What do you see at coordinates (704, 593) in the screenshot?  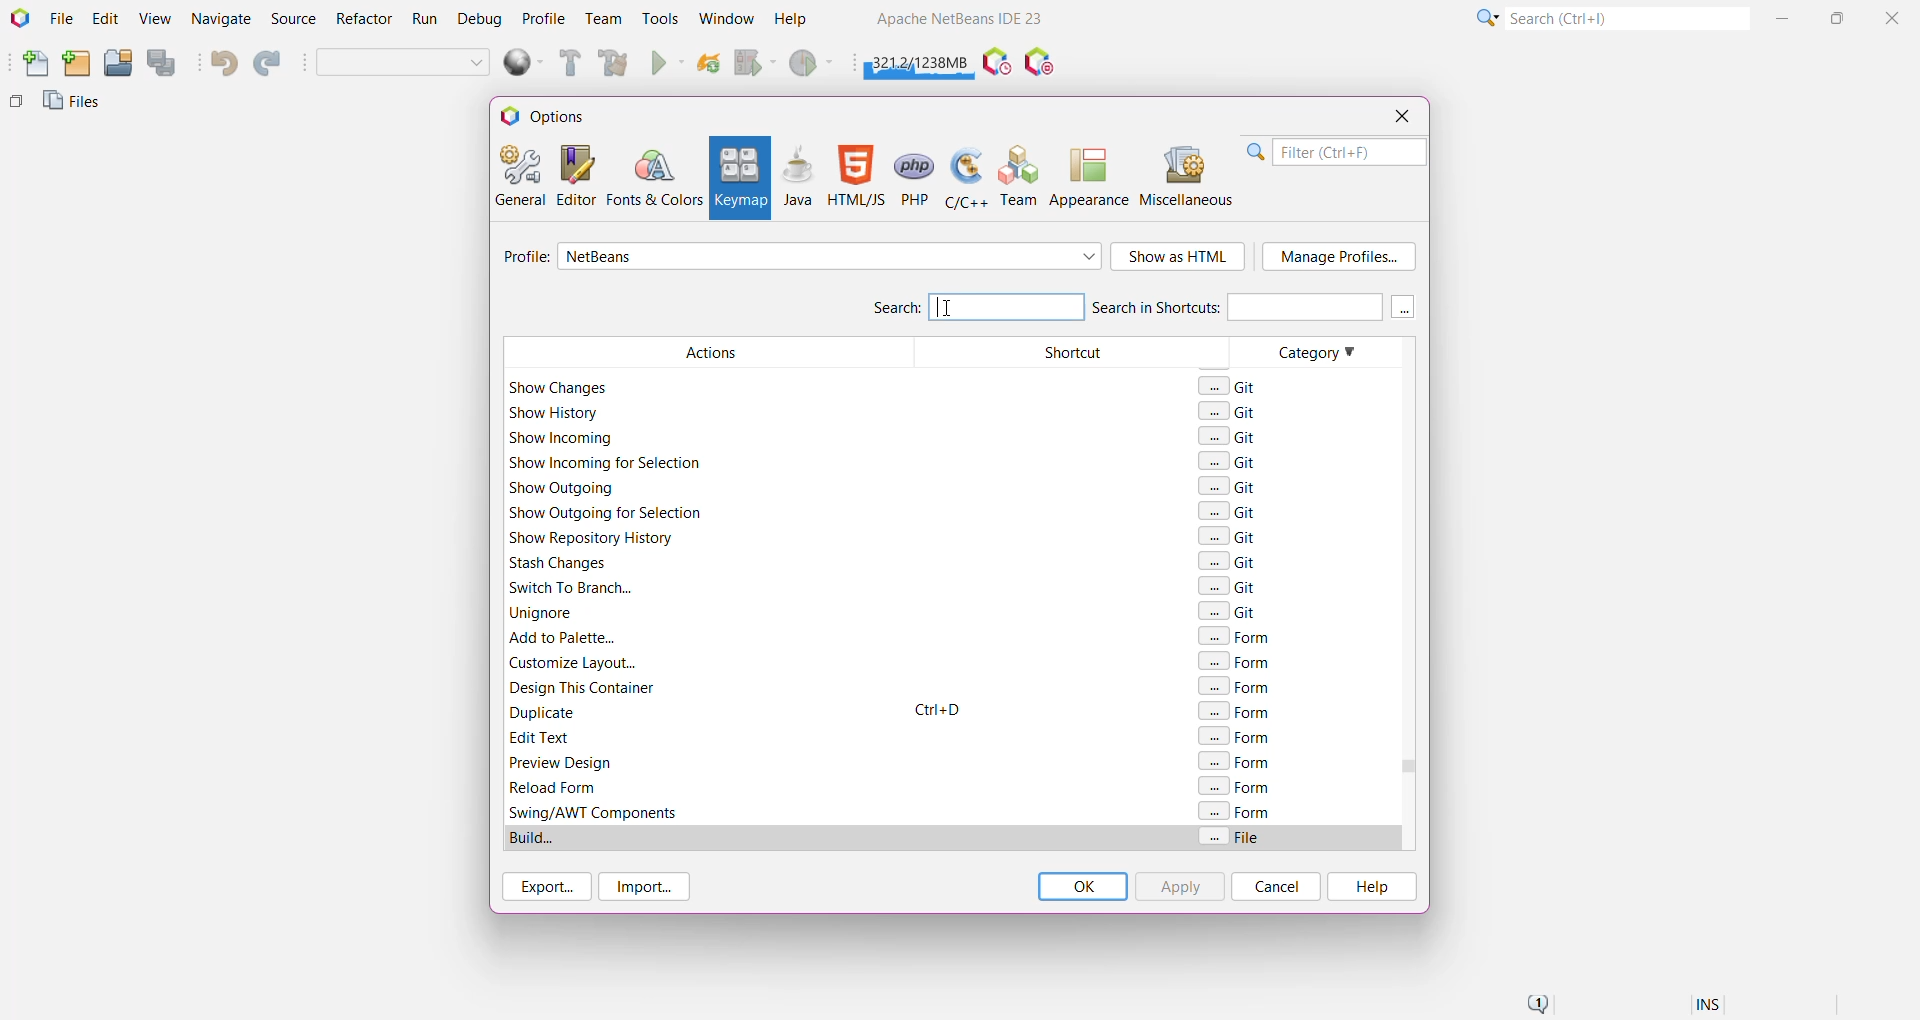 I see `Actions` at bounding box center [704, 593].